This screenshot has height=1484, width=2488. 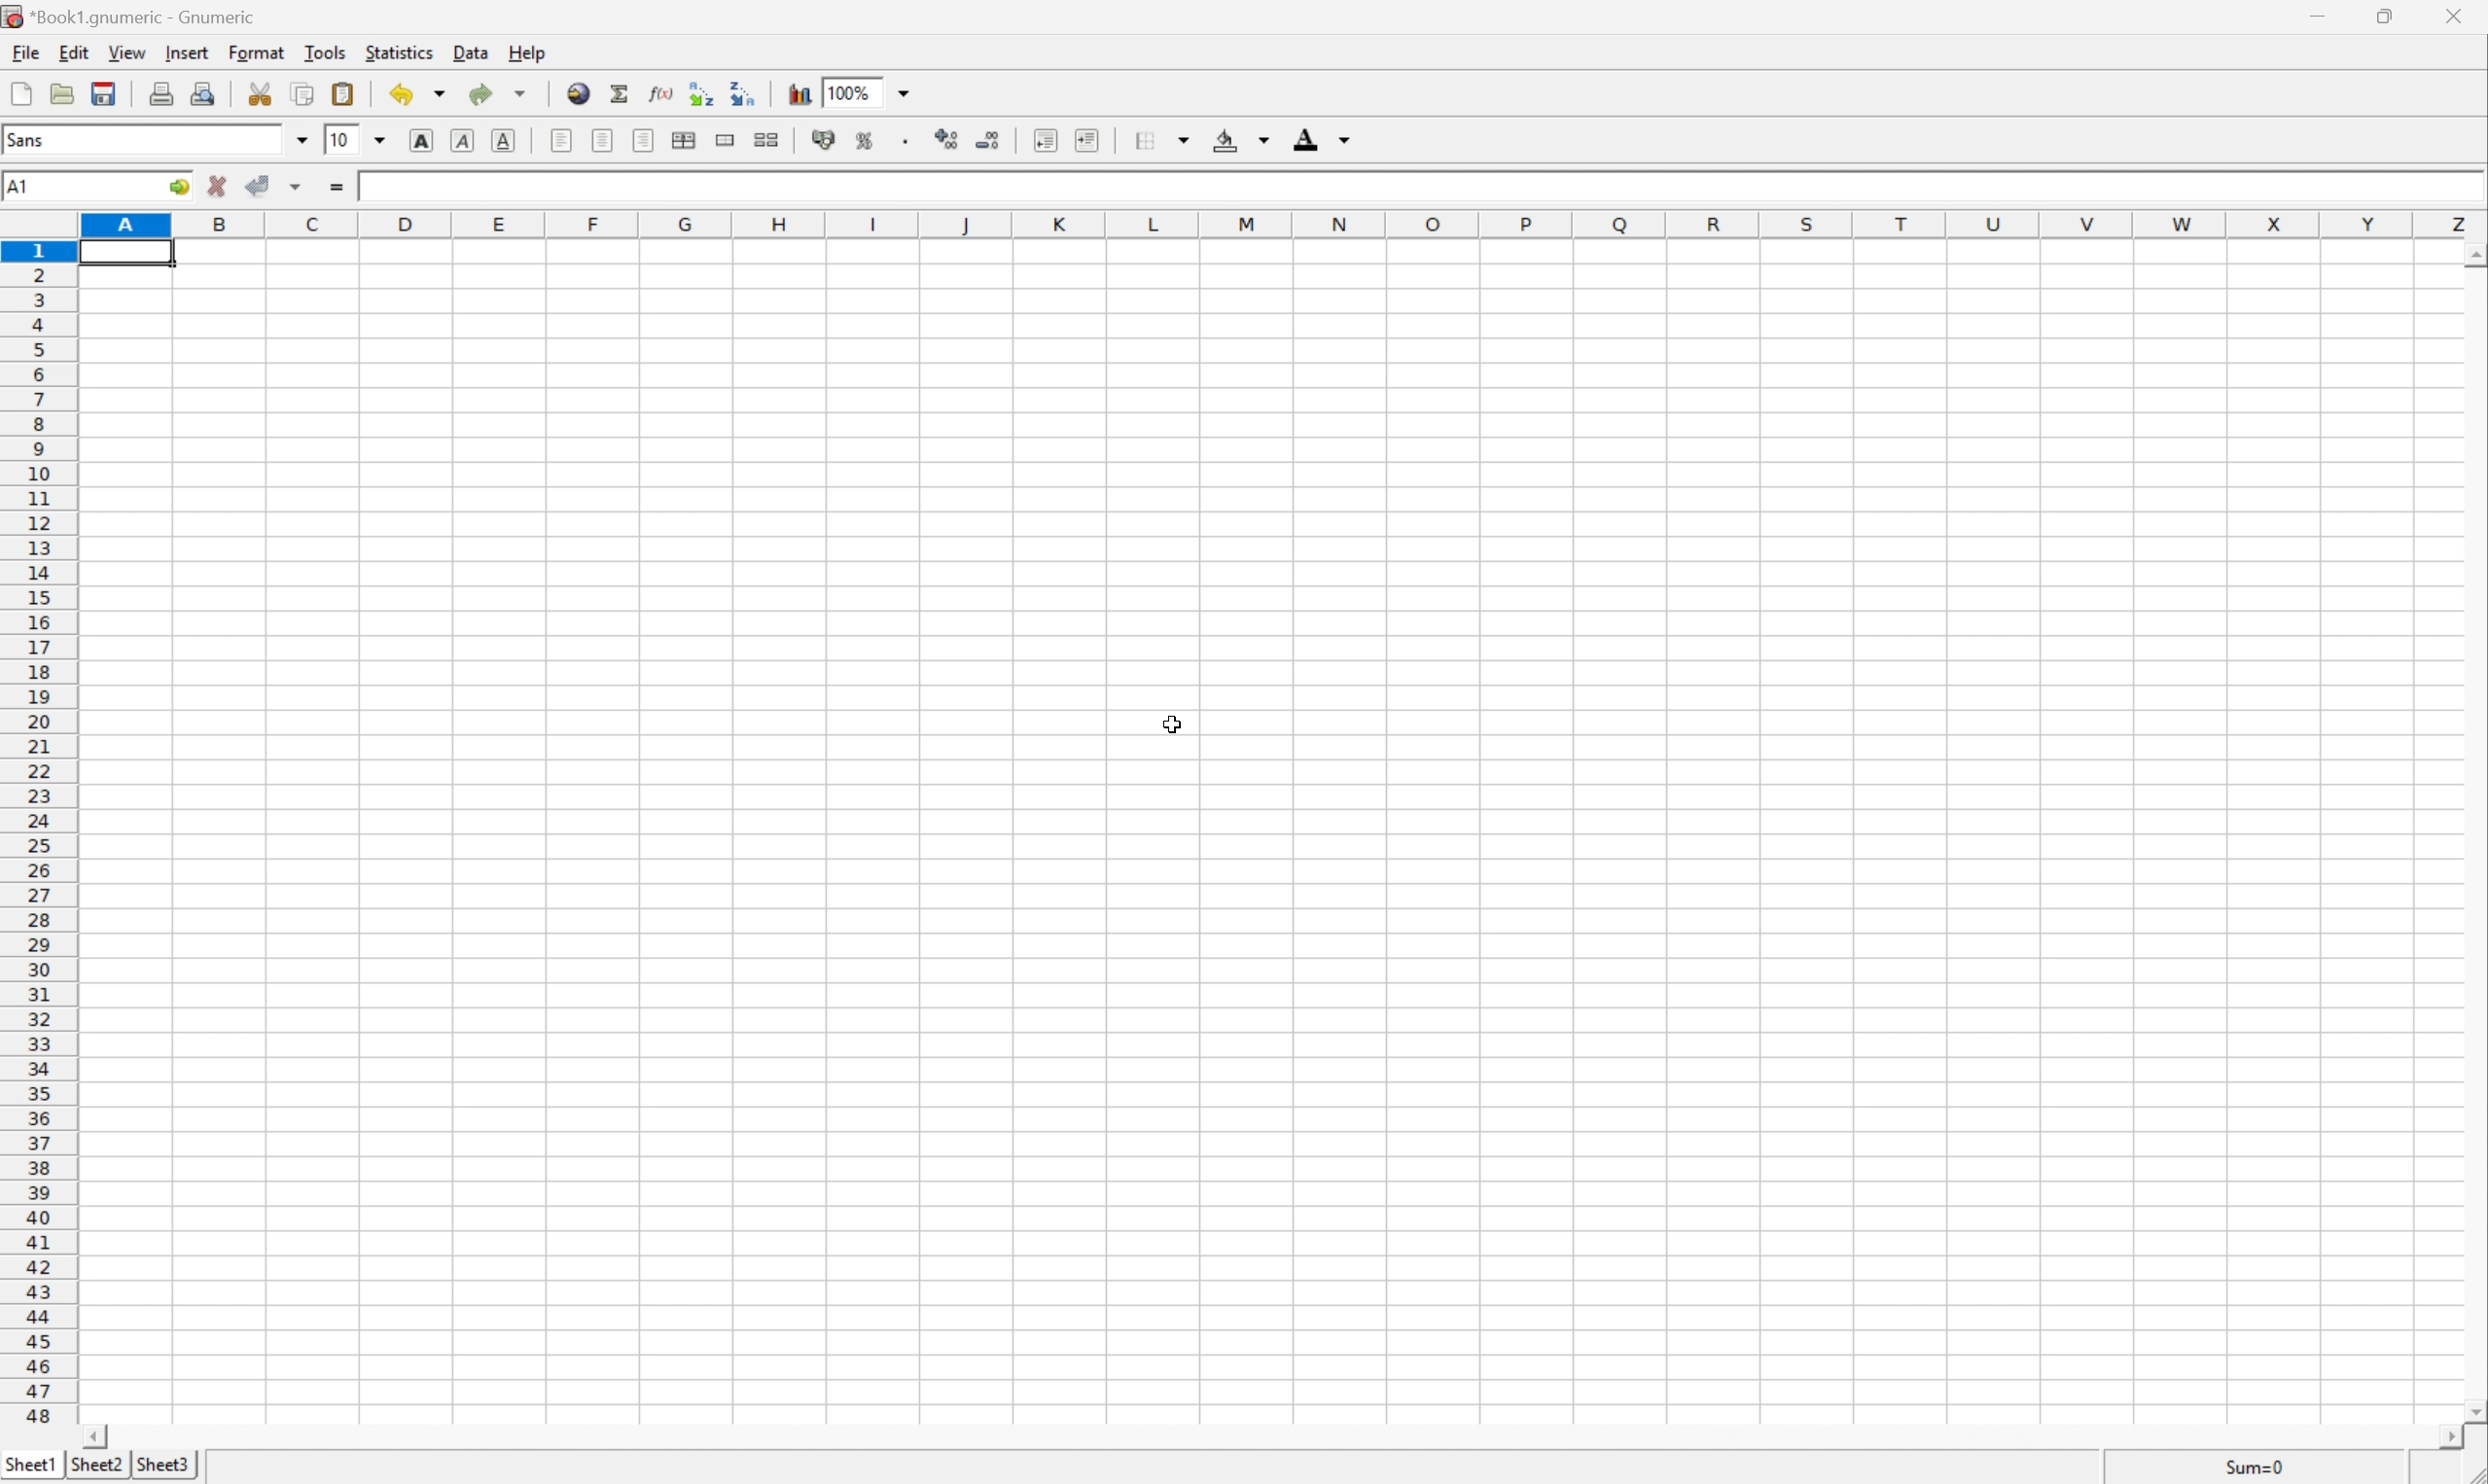 I want to click on View, so click(x=129, y=51).